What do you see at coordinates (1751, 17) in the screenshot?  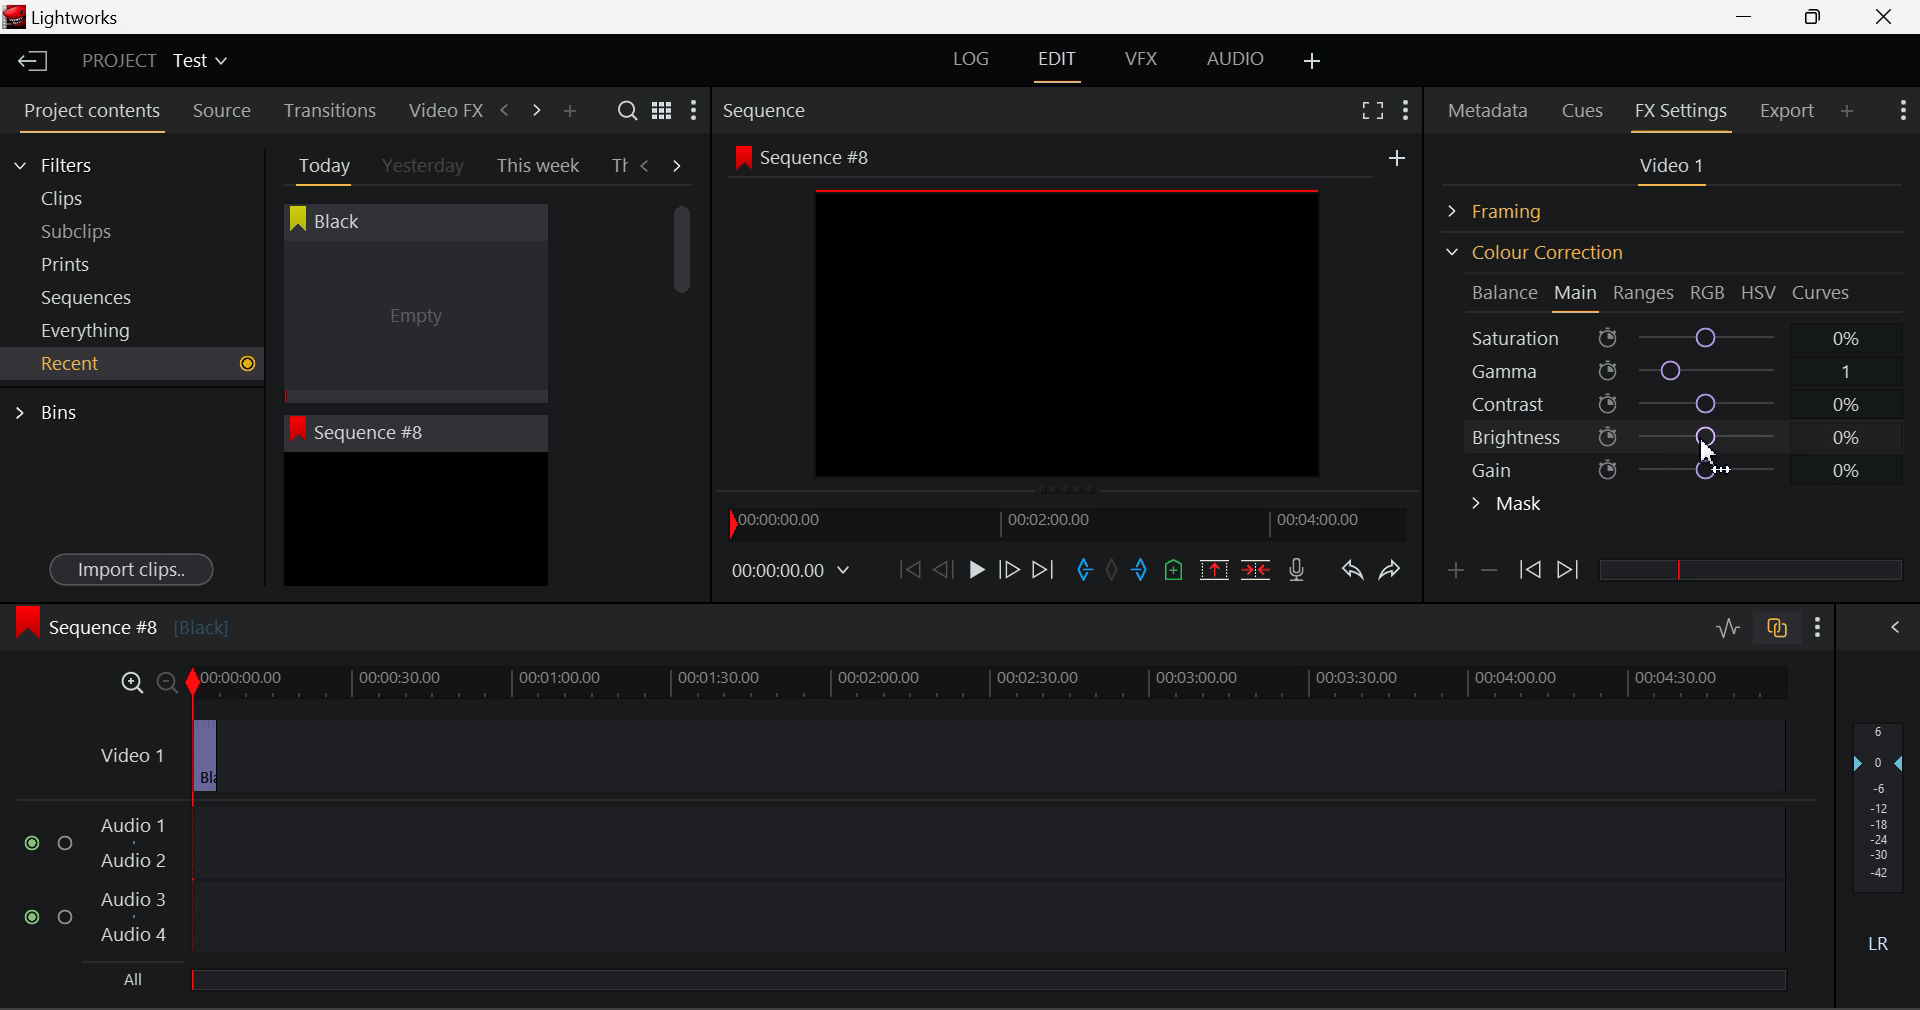 I see `Restore Down` at bounding box center [1751, 17].